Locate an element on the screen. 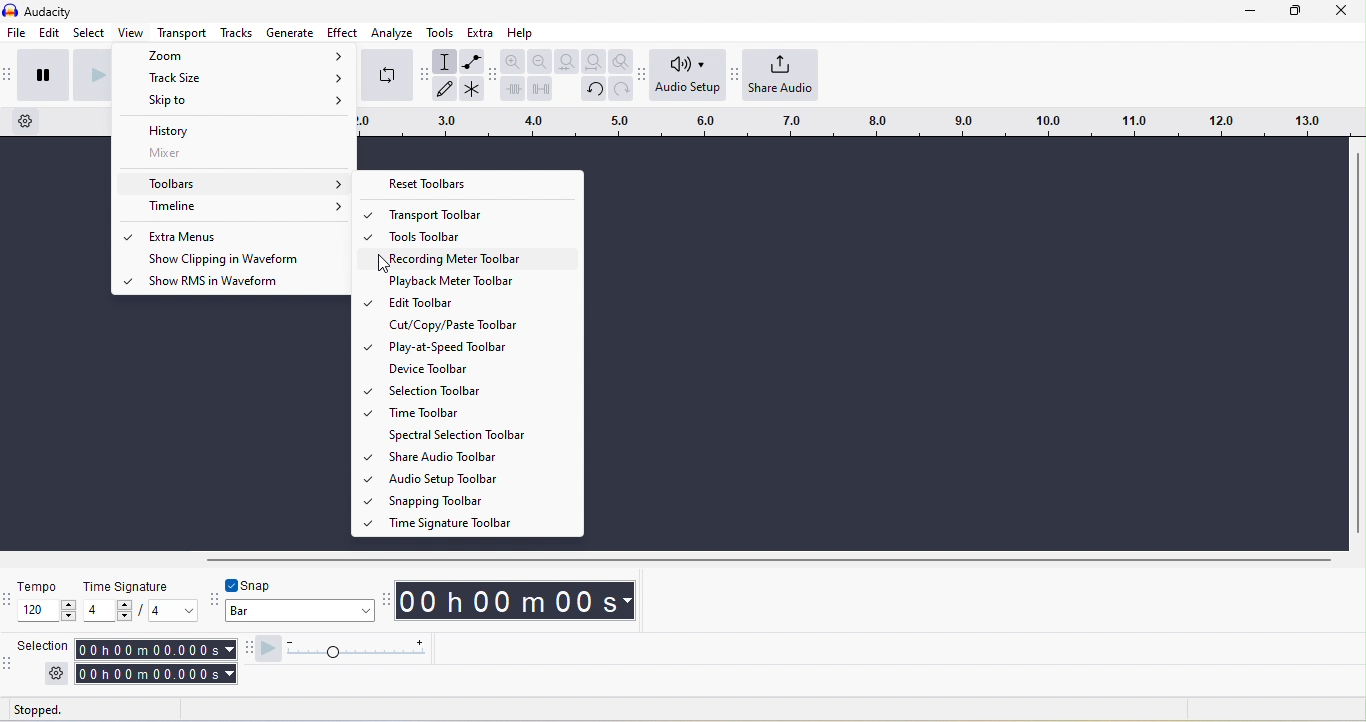 This screenshot has height=722, width=1366. audio setup toolbar is located at coordinates (641, 76).